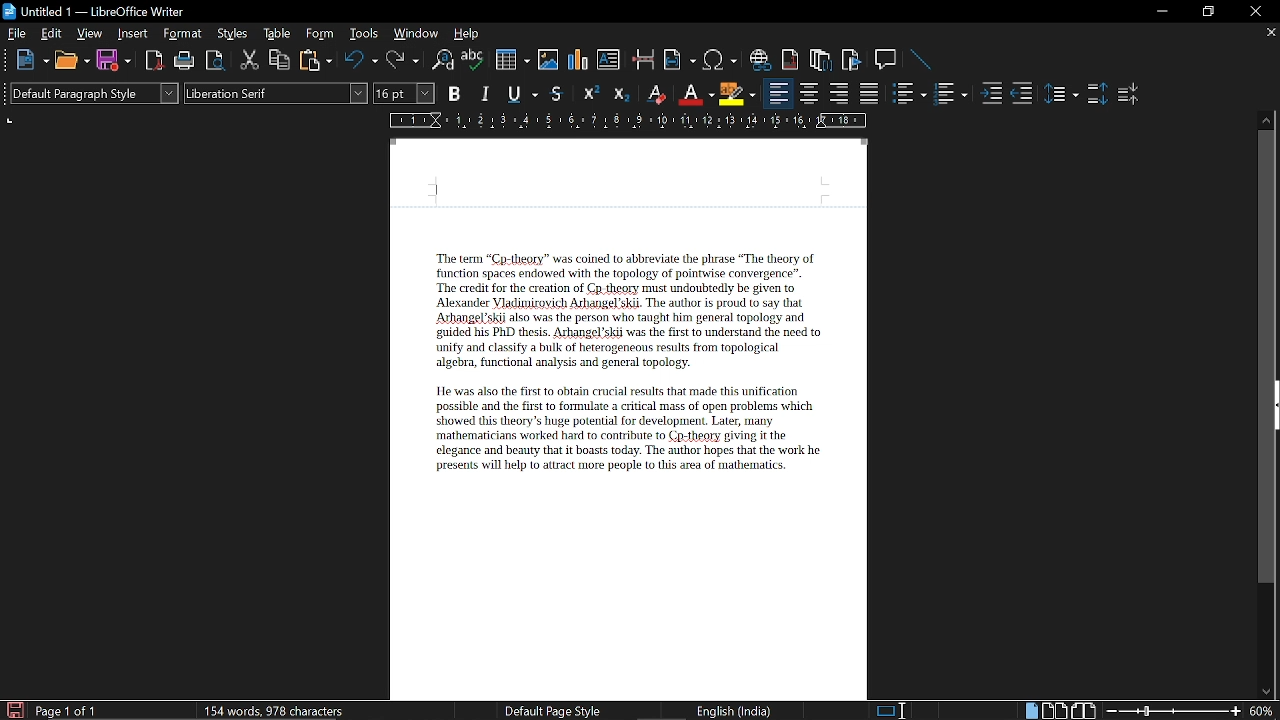 The image size is (1280, 720). I want to click on Subscript, so click(621, 93).